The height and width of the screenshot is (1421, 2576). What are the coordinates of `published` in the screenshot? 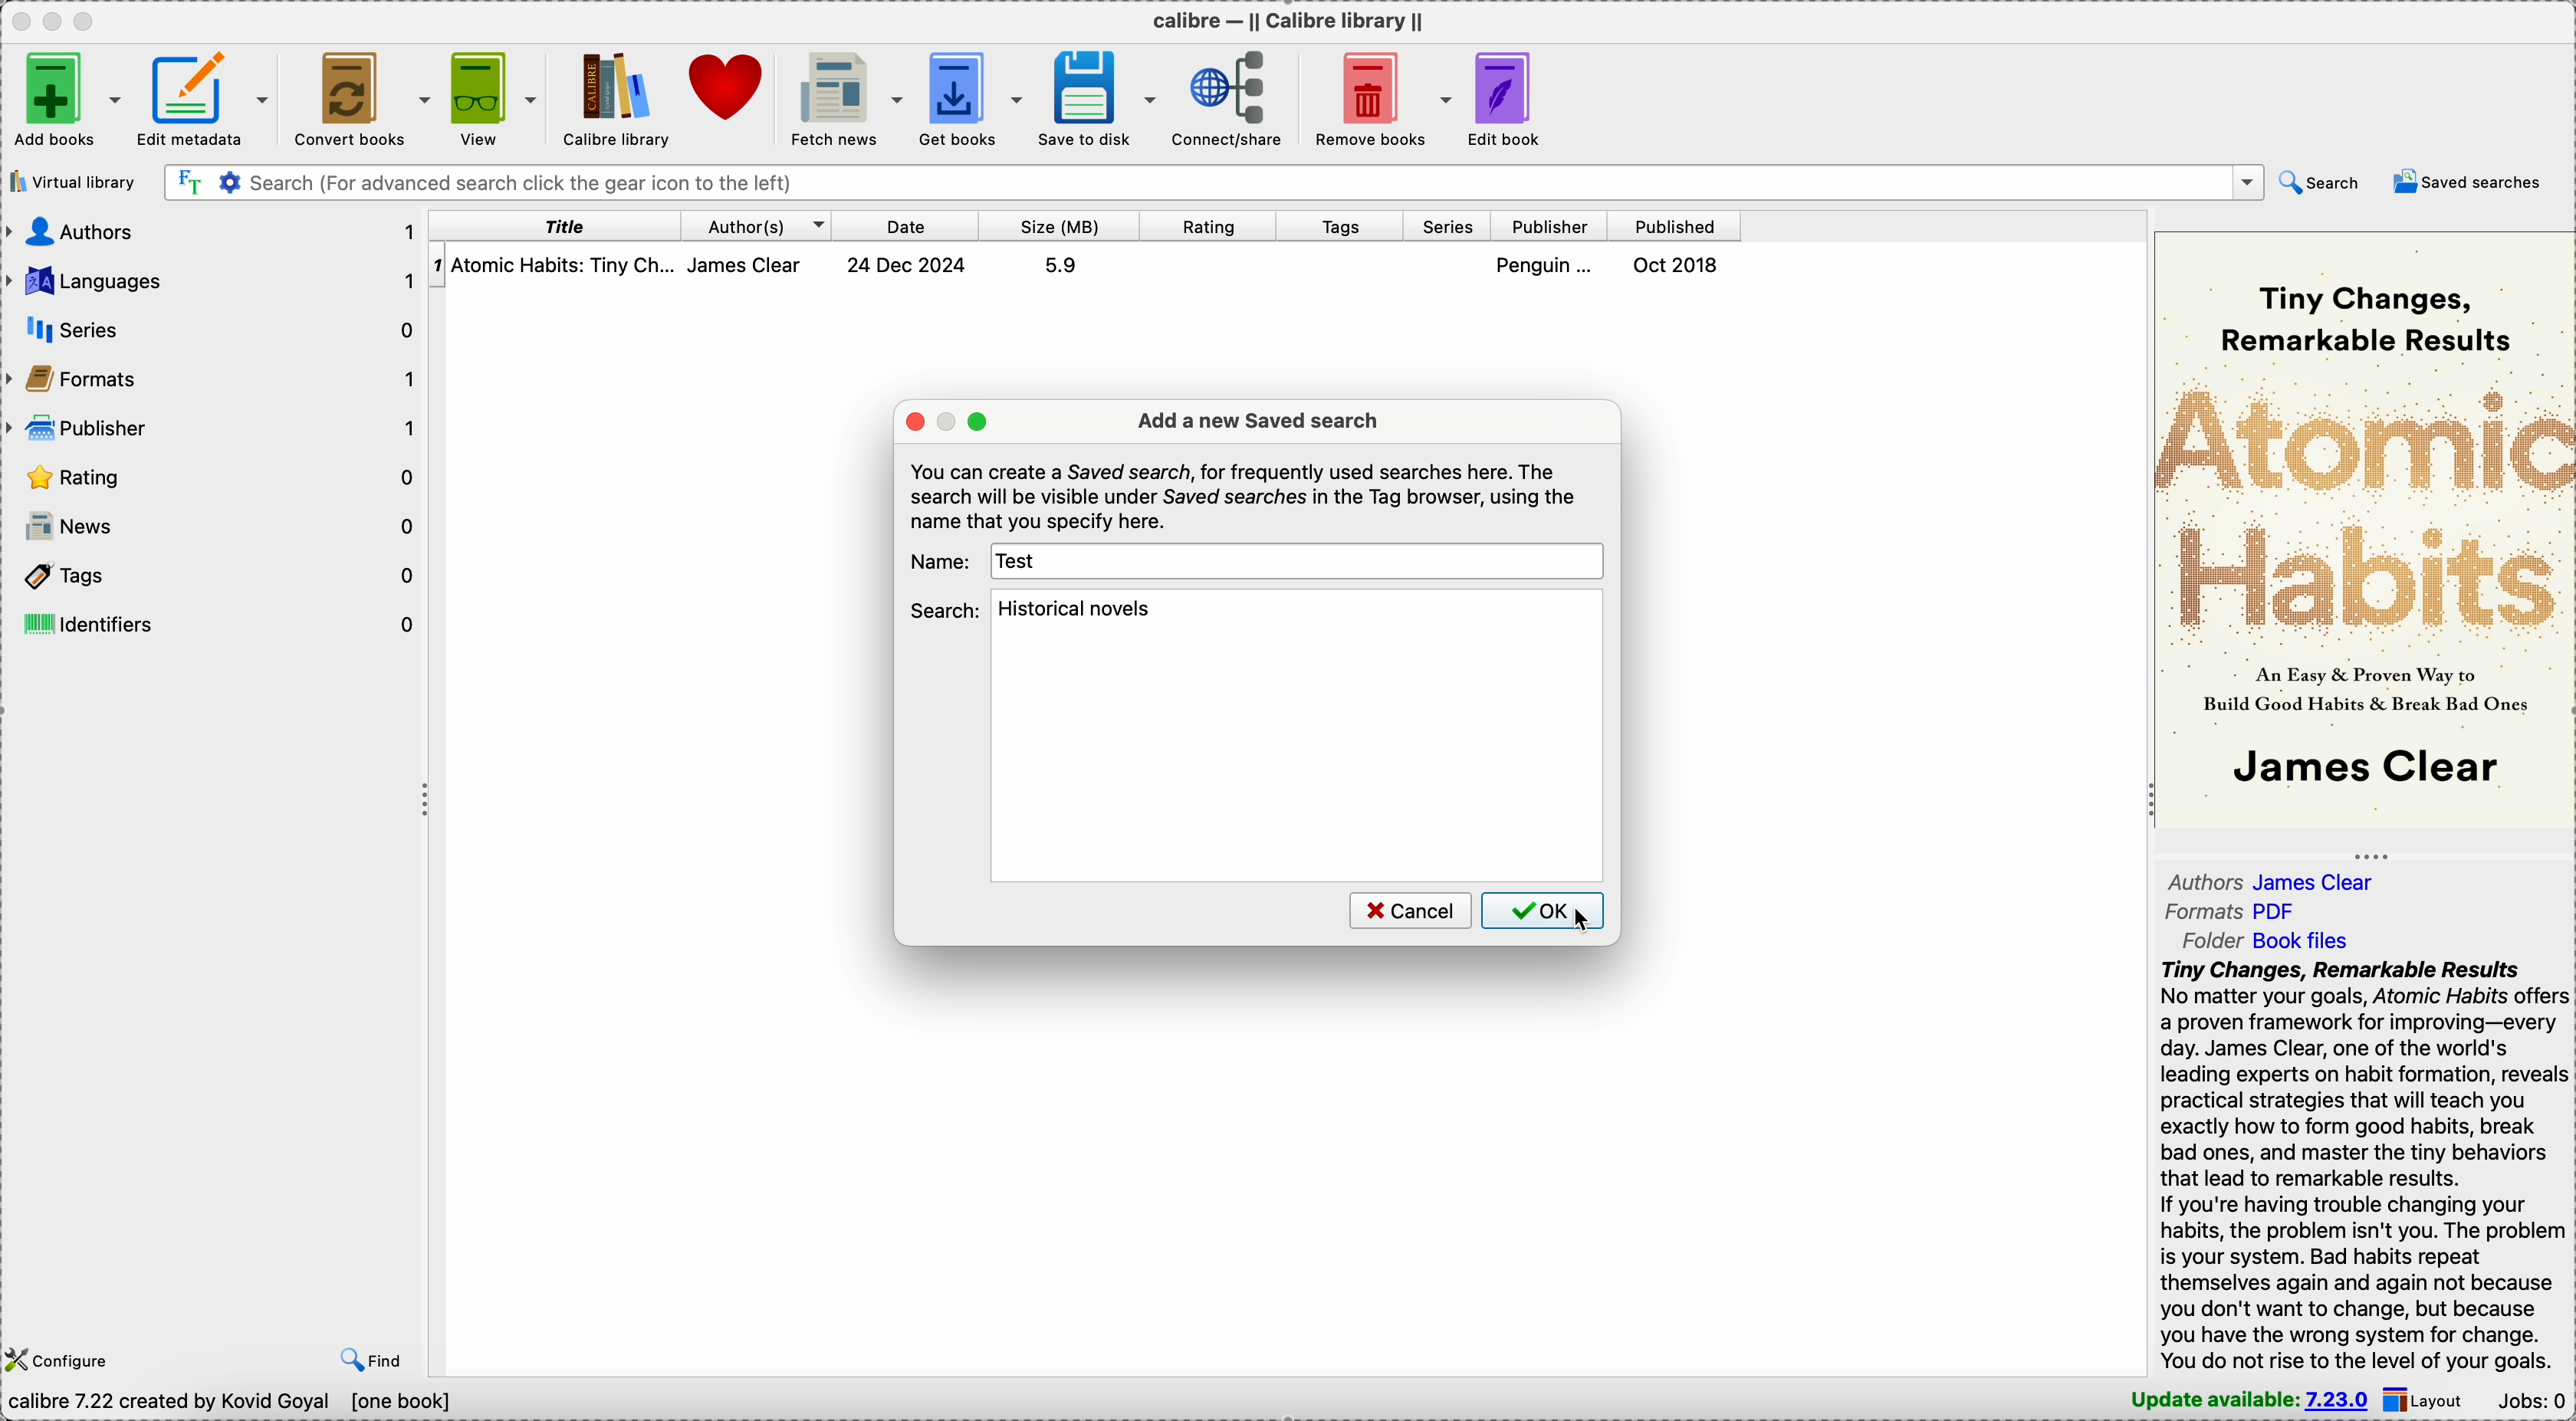 It's located at (1675, 226).